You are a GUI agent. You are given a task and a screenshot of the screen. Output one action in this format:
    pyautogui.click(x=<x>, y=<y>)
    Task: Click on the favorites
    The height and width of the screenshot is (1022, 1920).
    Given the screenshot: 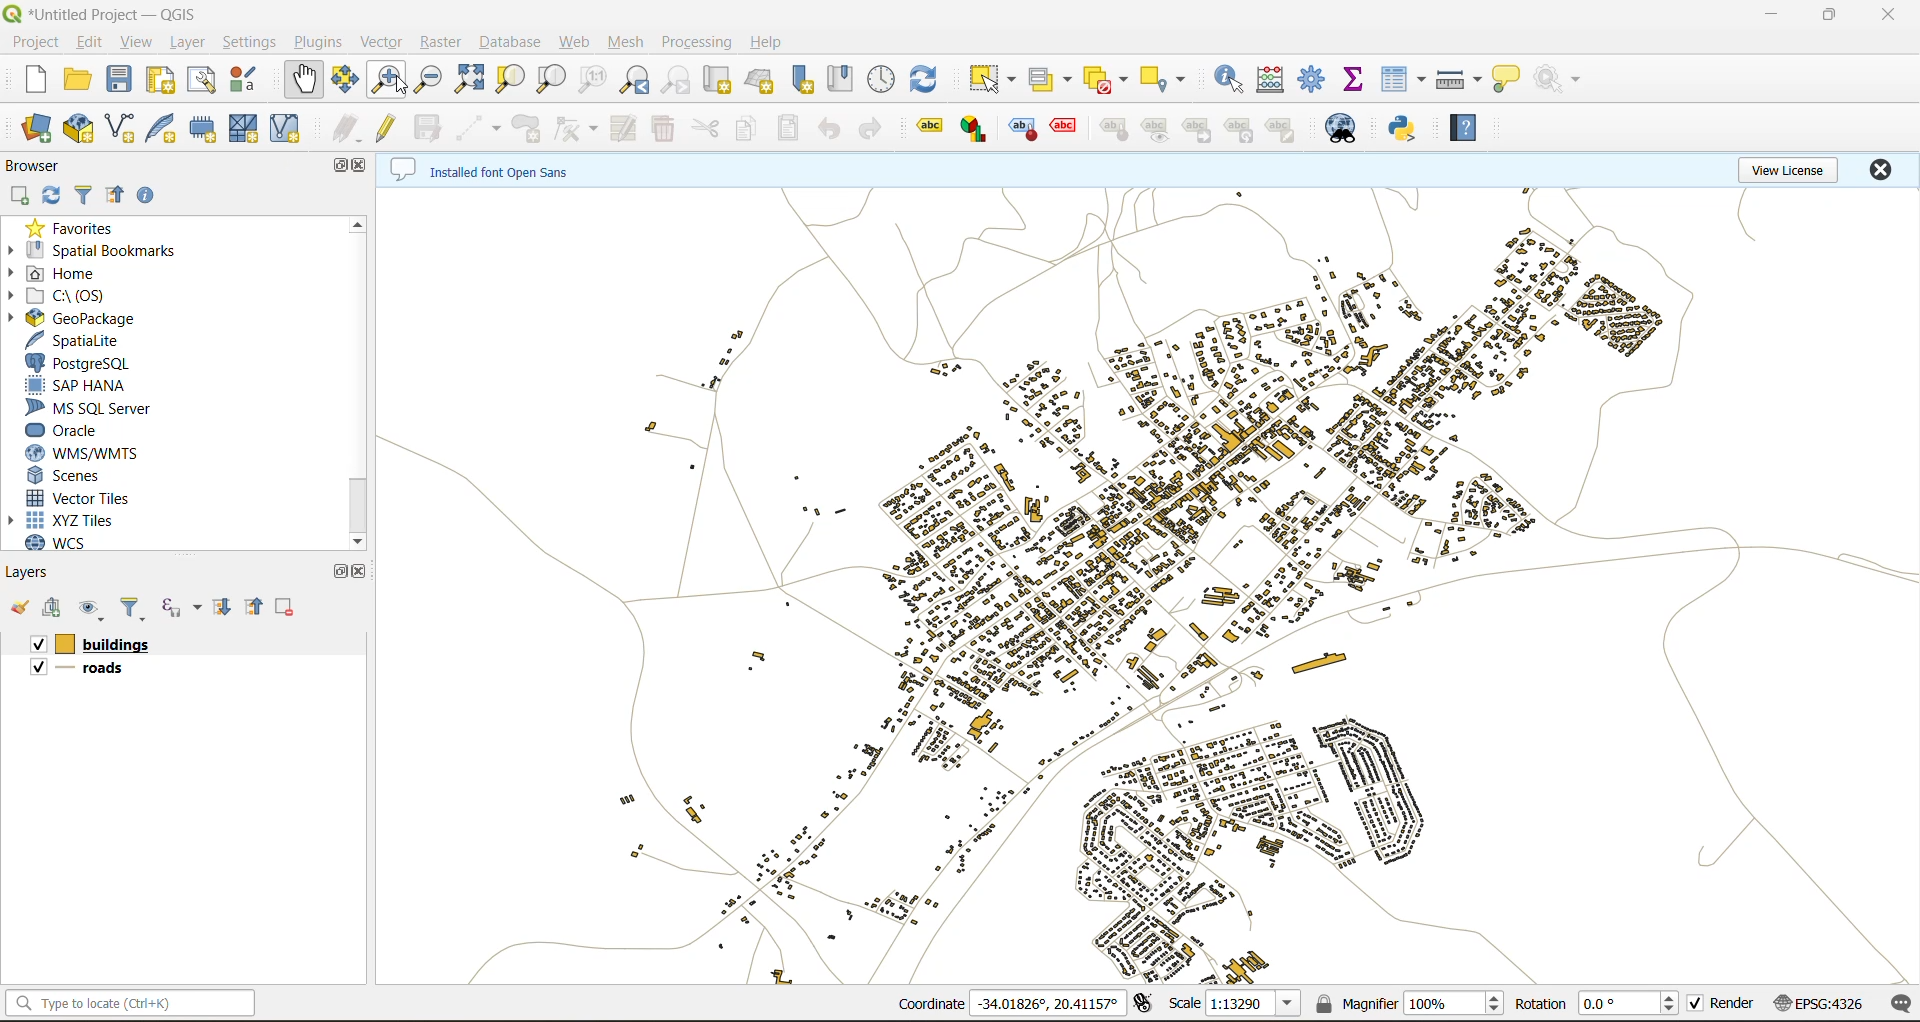 What is the action you would take?
    pyautogui.click(x=78, y=228)
    